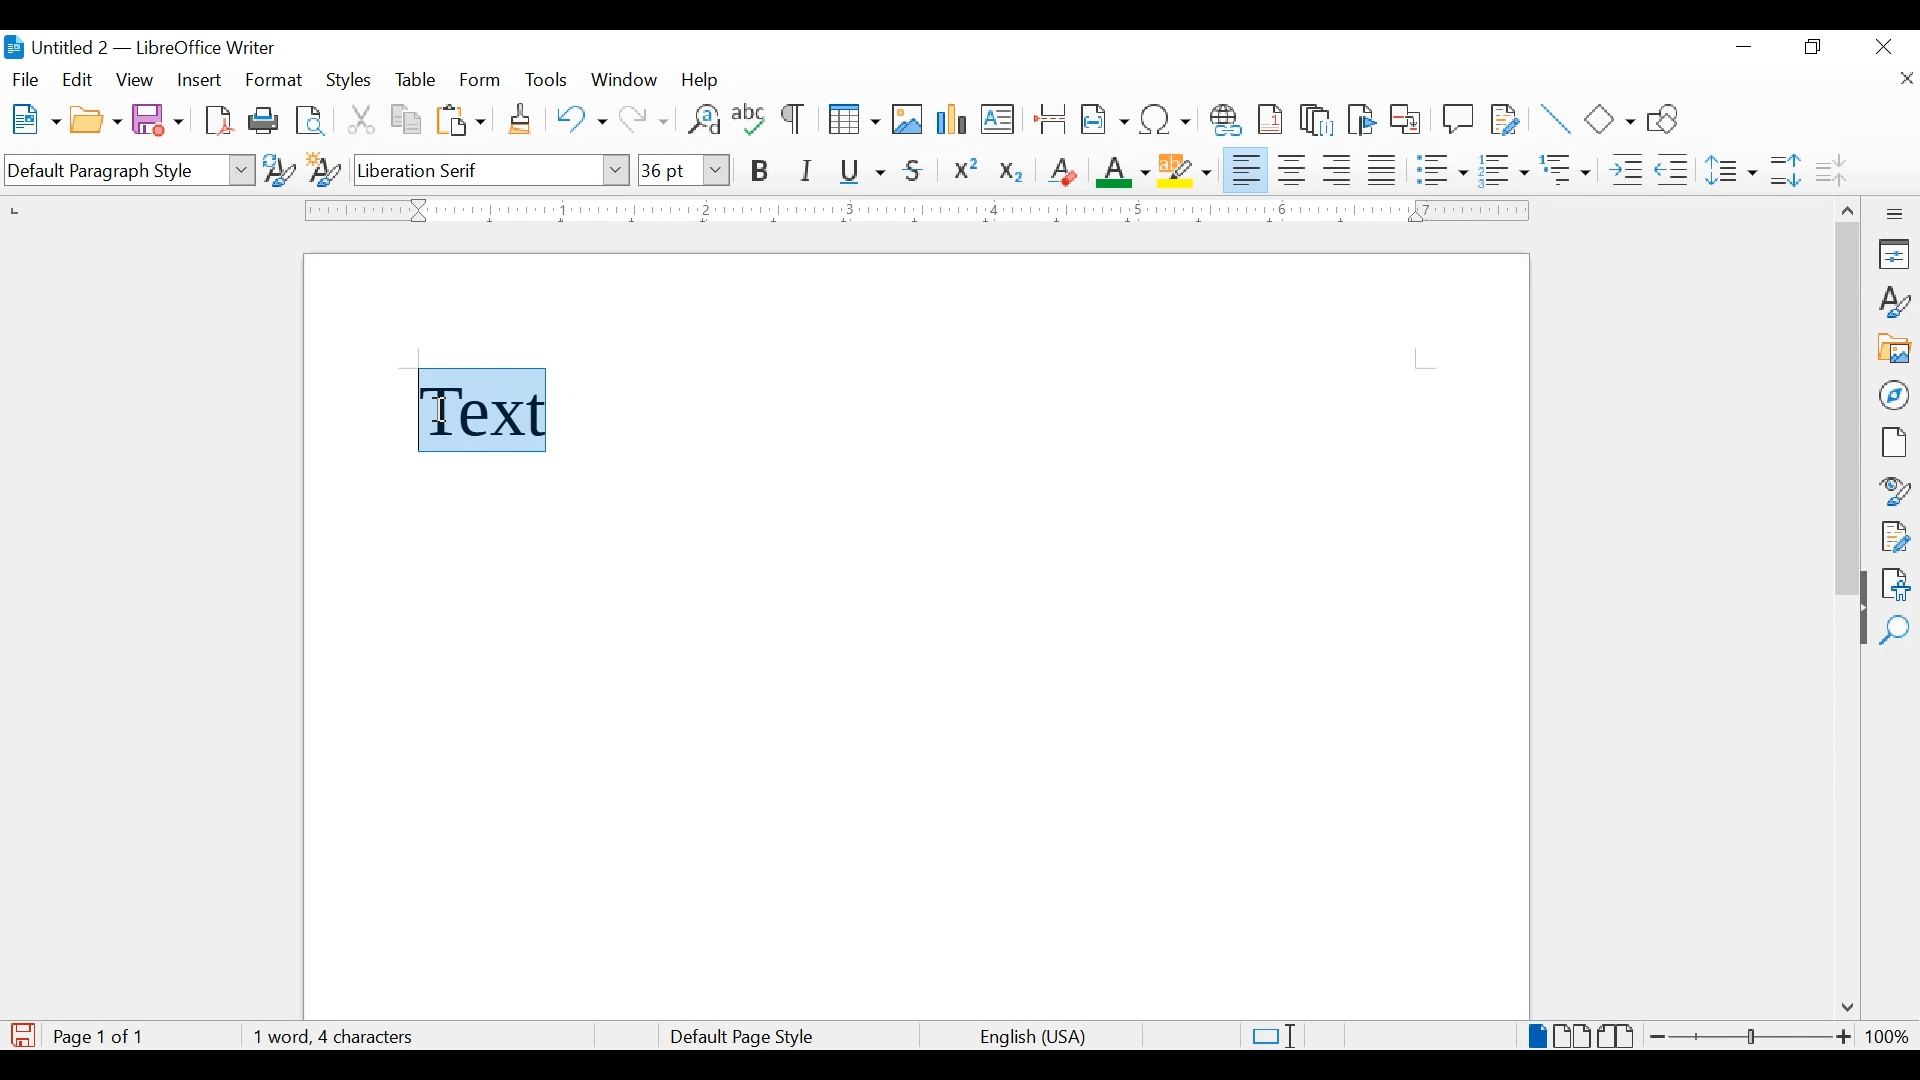 Image resolution: width=1920 pixels, height=1080 pixels. I want to click on copy, so click(408, 120).